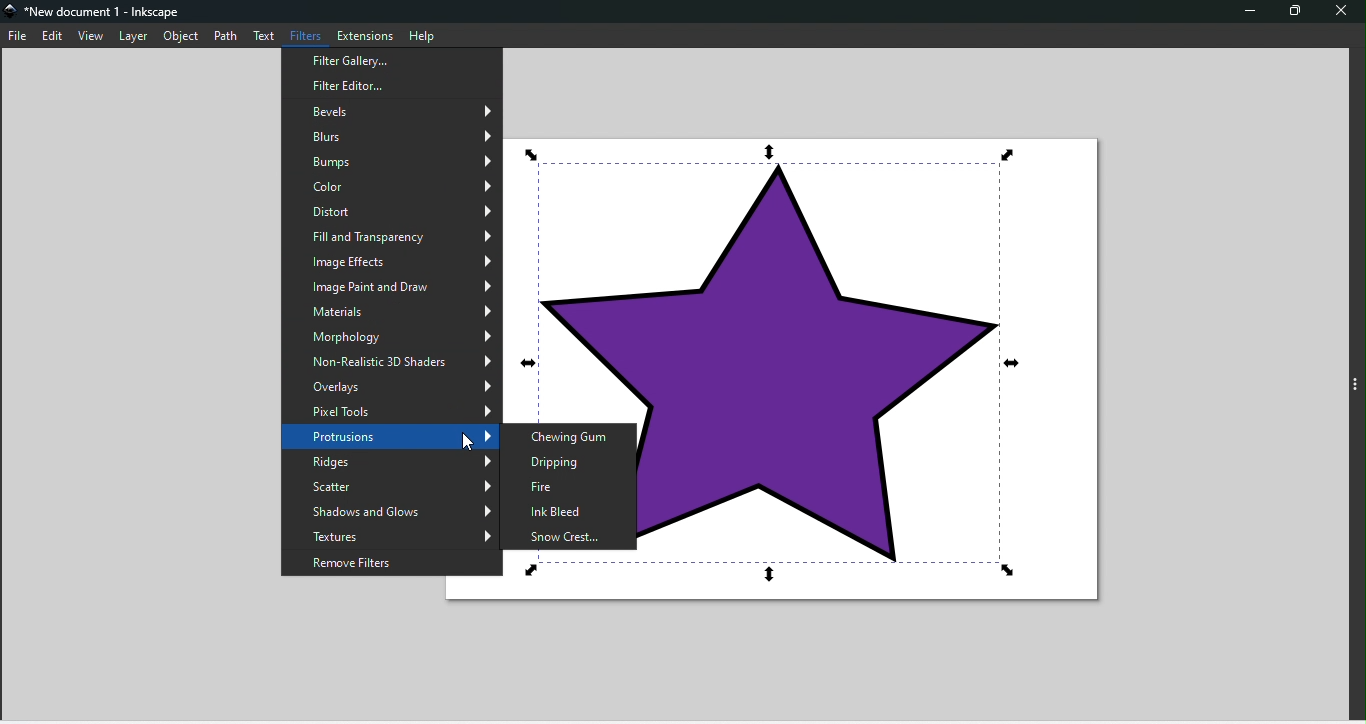  What do you see at coordinates (395, 184) in the screenshot?
I see `Color` at bounding box center [395, 184].